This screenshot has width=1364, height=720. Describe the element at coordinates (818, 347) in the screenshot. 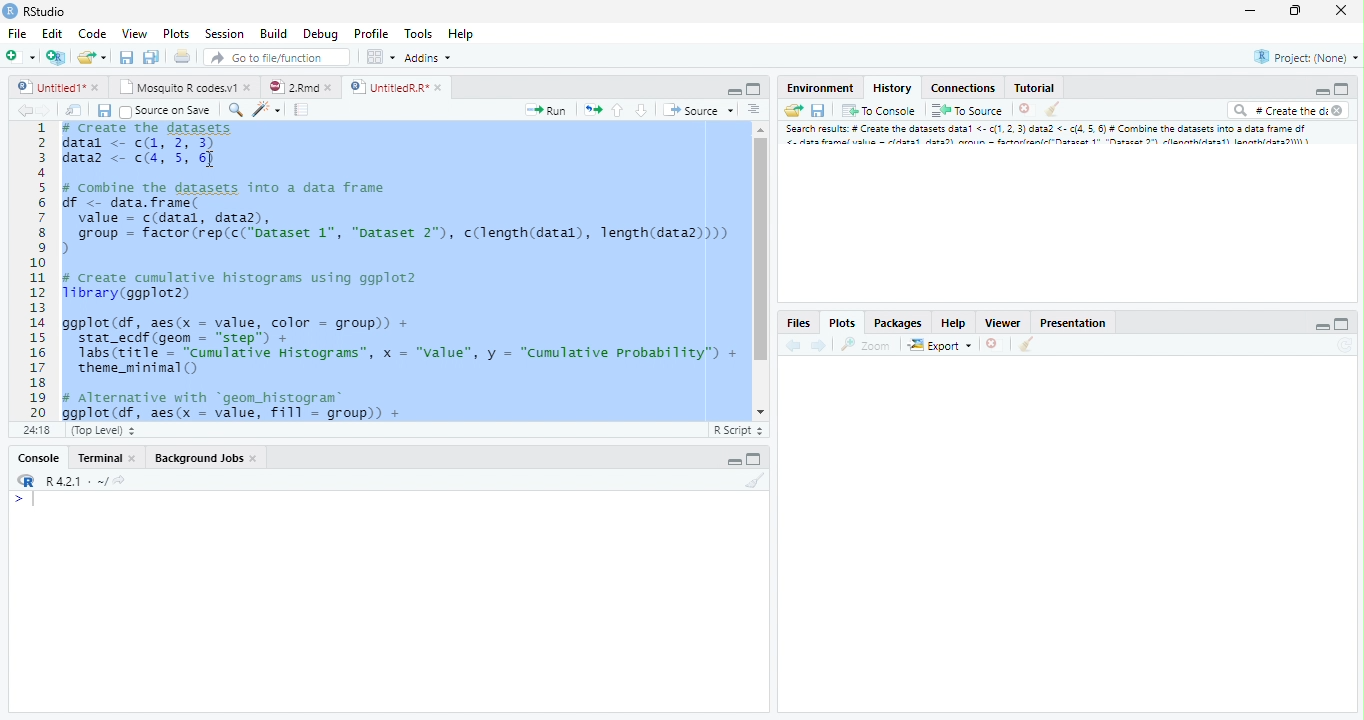

I see `Next` at that location.